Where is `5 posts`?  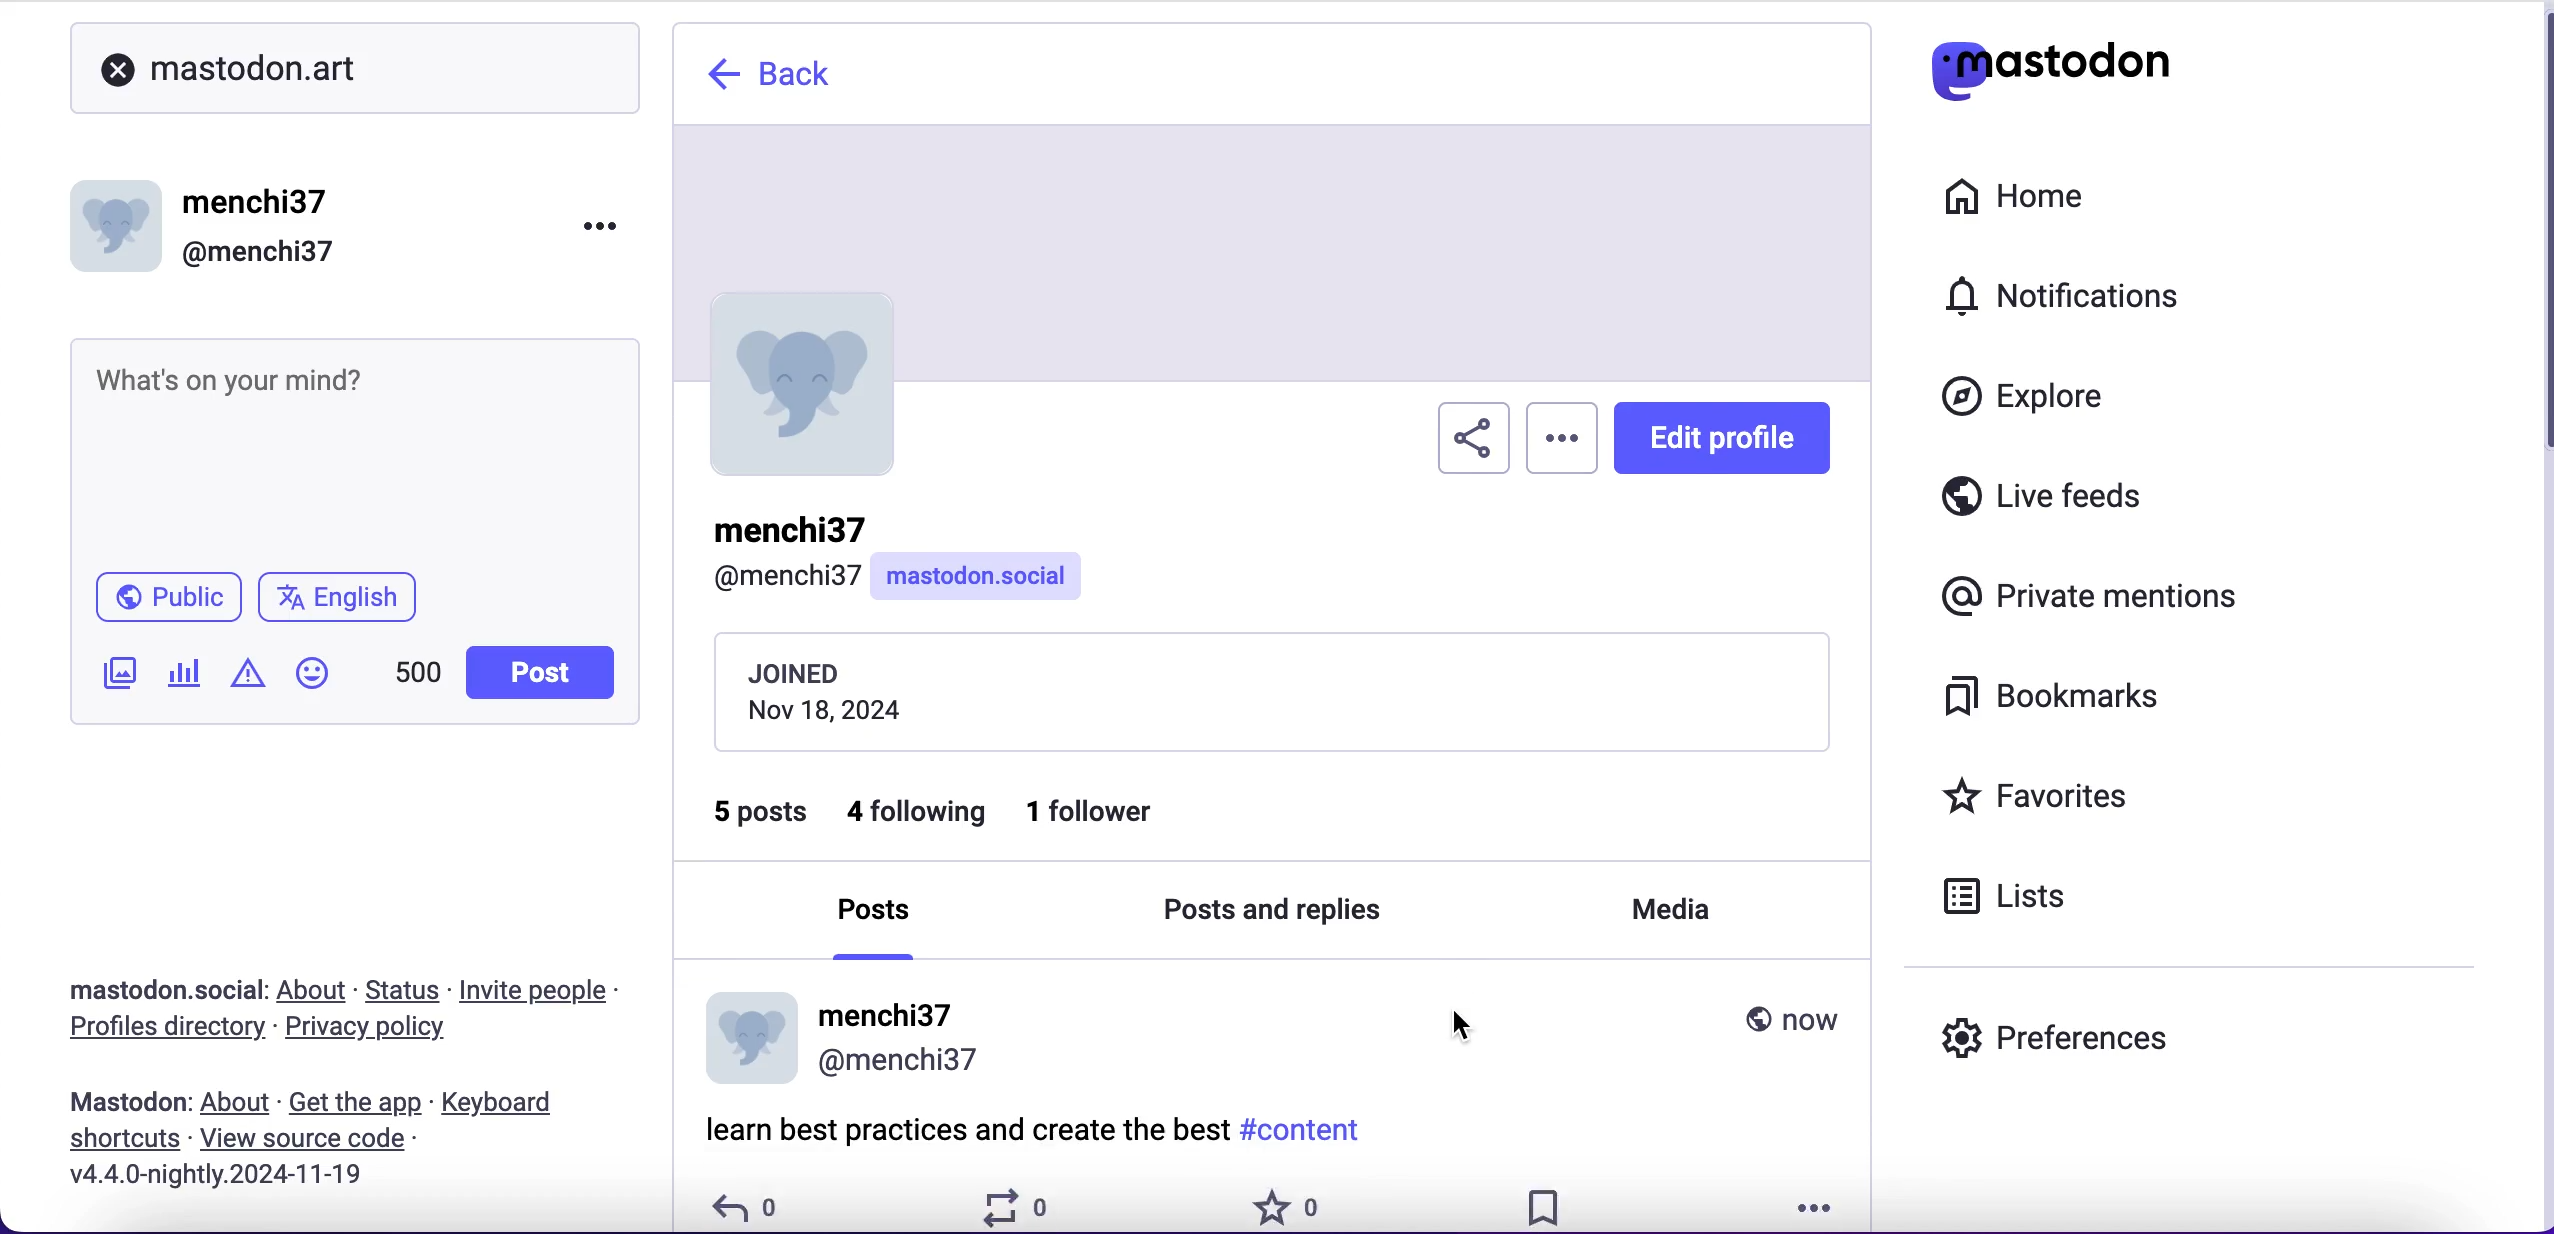 5 posts is located at coordinates (760, 826).